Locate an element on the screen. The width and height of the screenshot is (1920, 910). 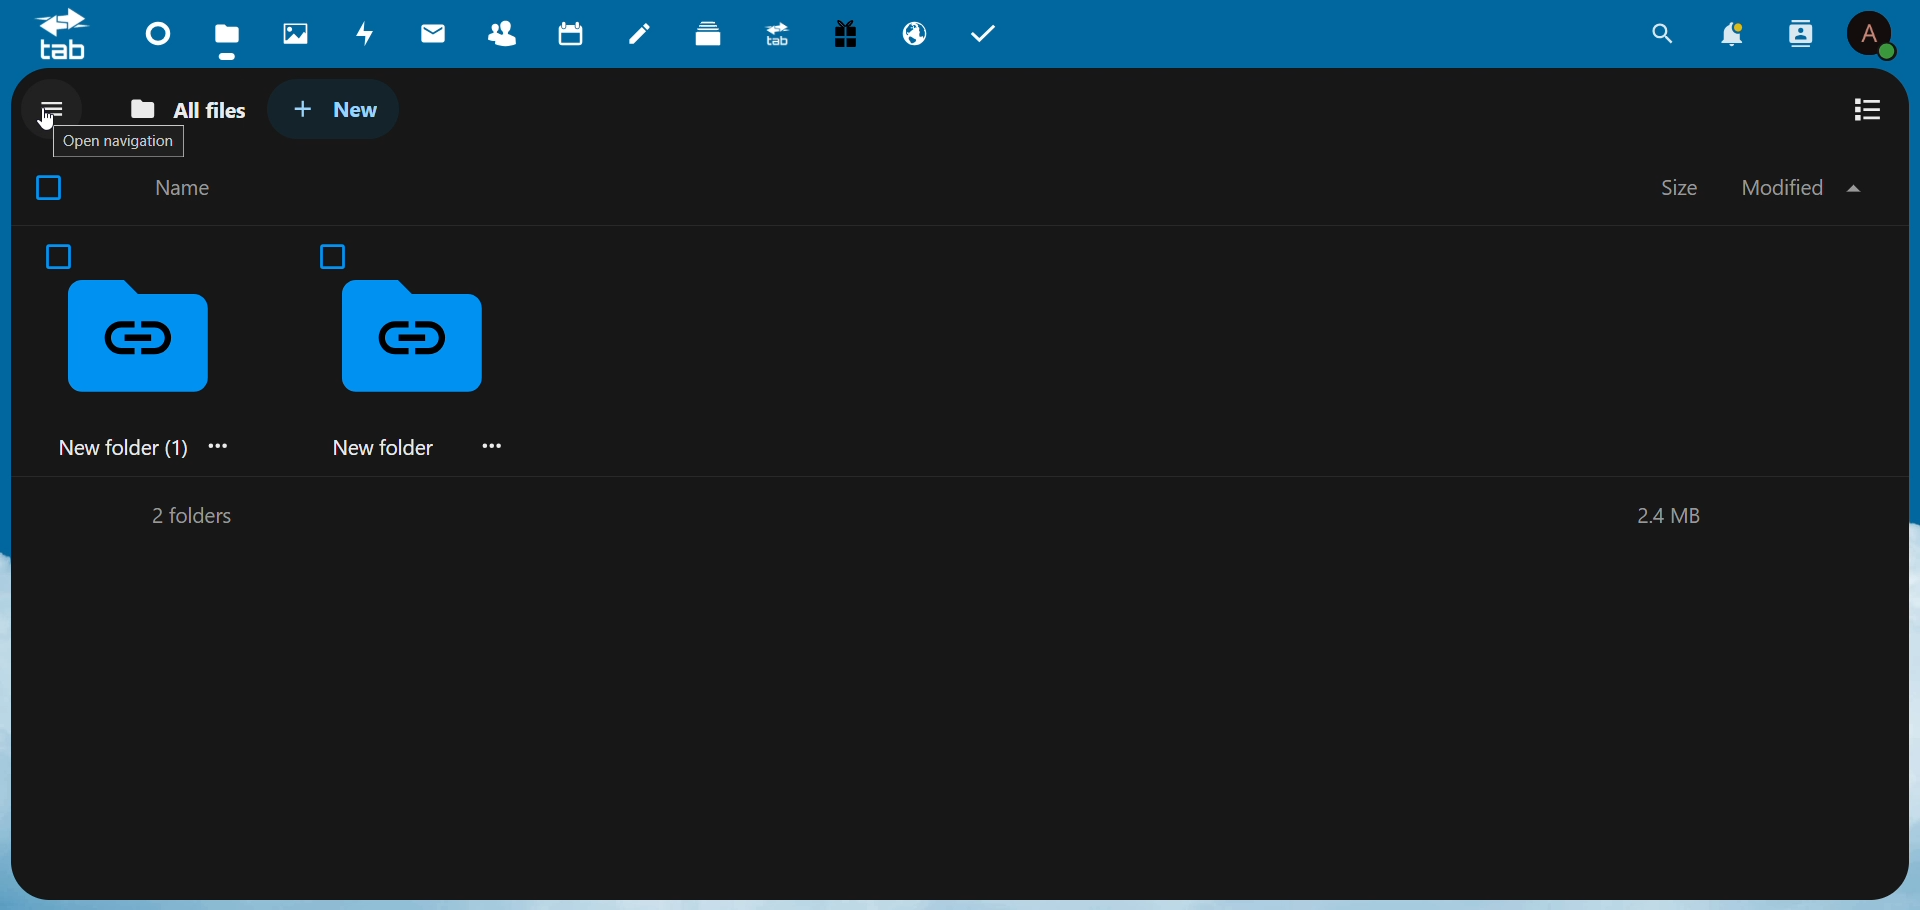
upgrade is located at coordinates (775, 36).